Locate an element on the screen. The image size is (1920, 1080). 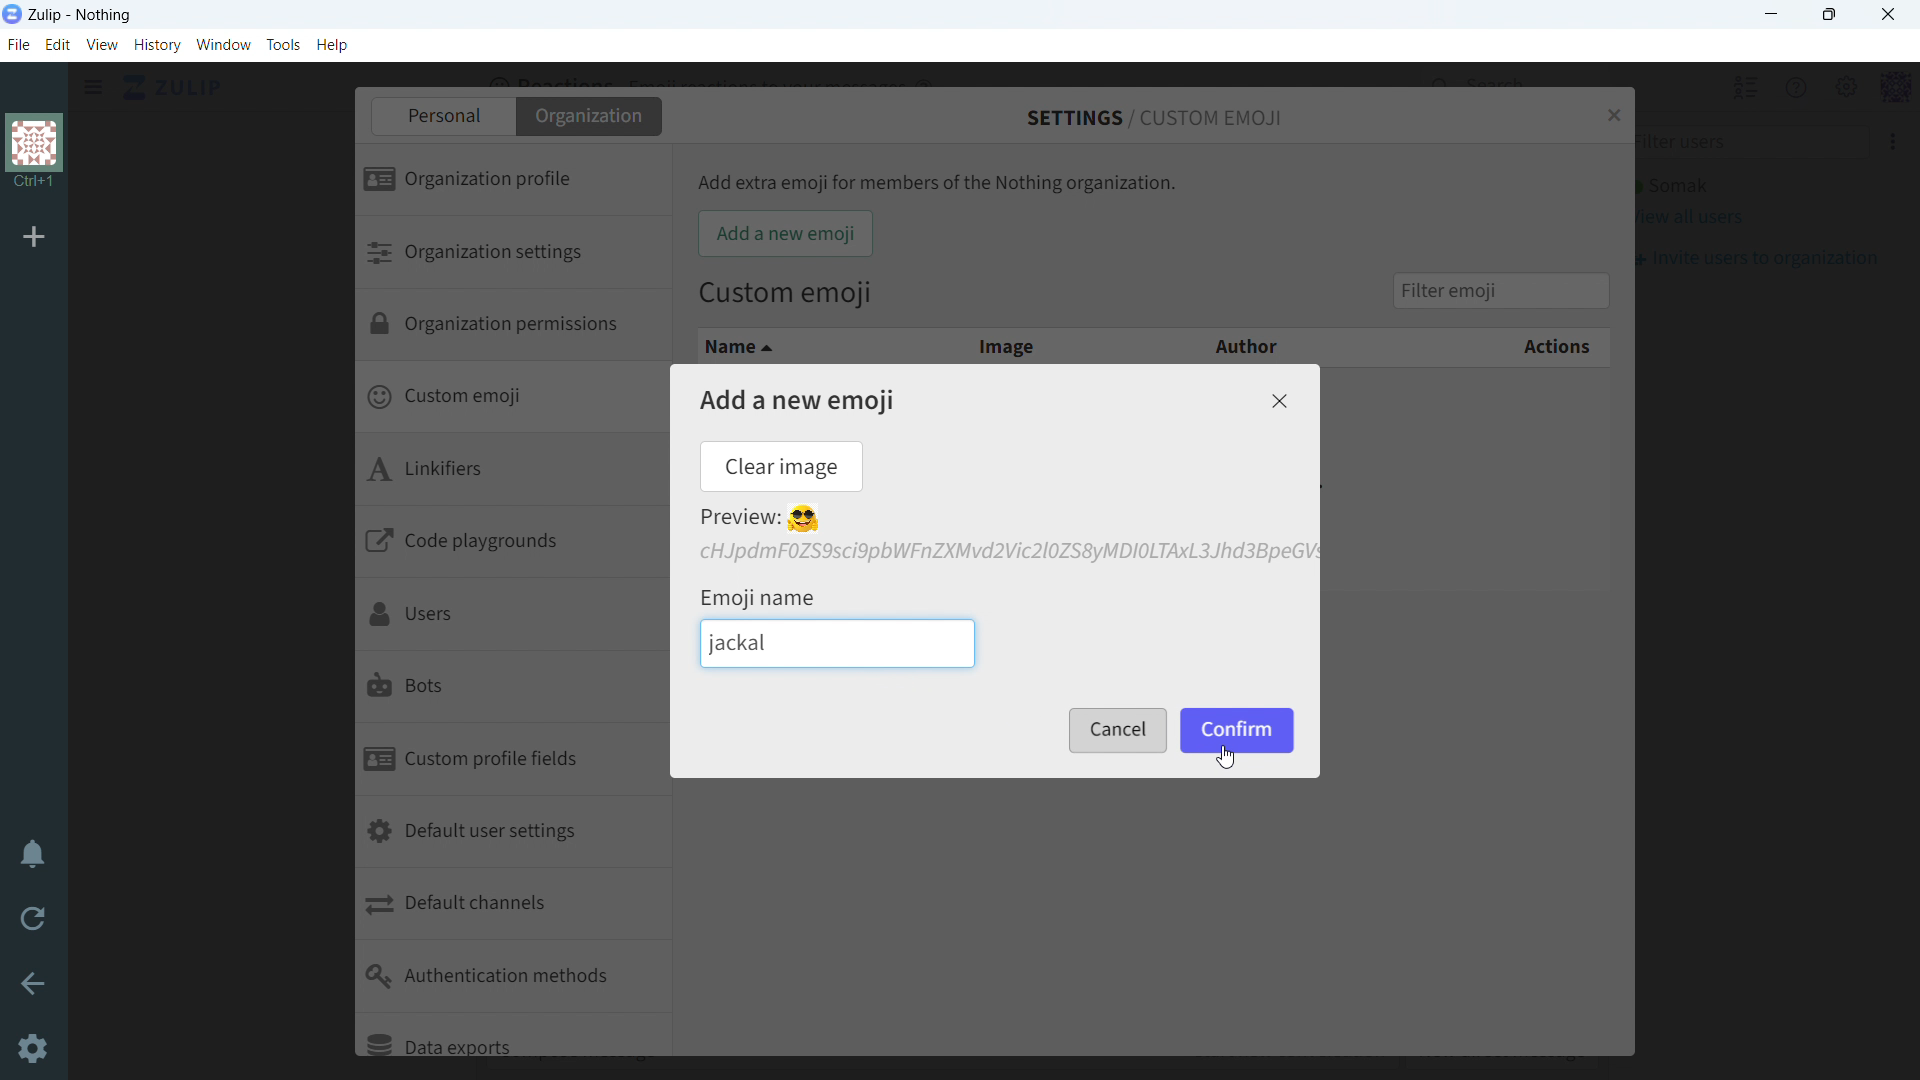
custom profile fields is located at coordinates (512, 761).